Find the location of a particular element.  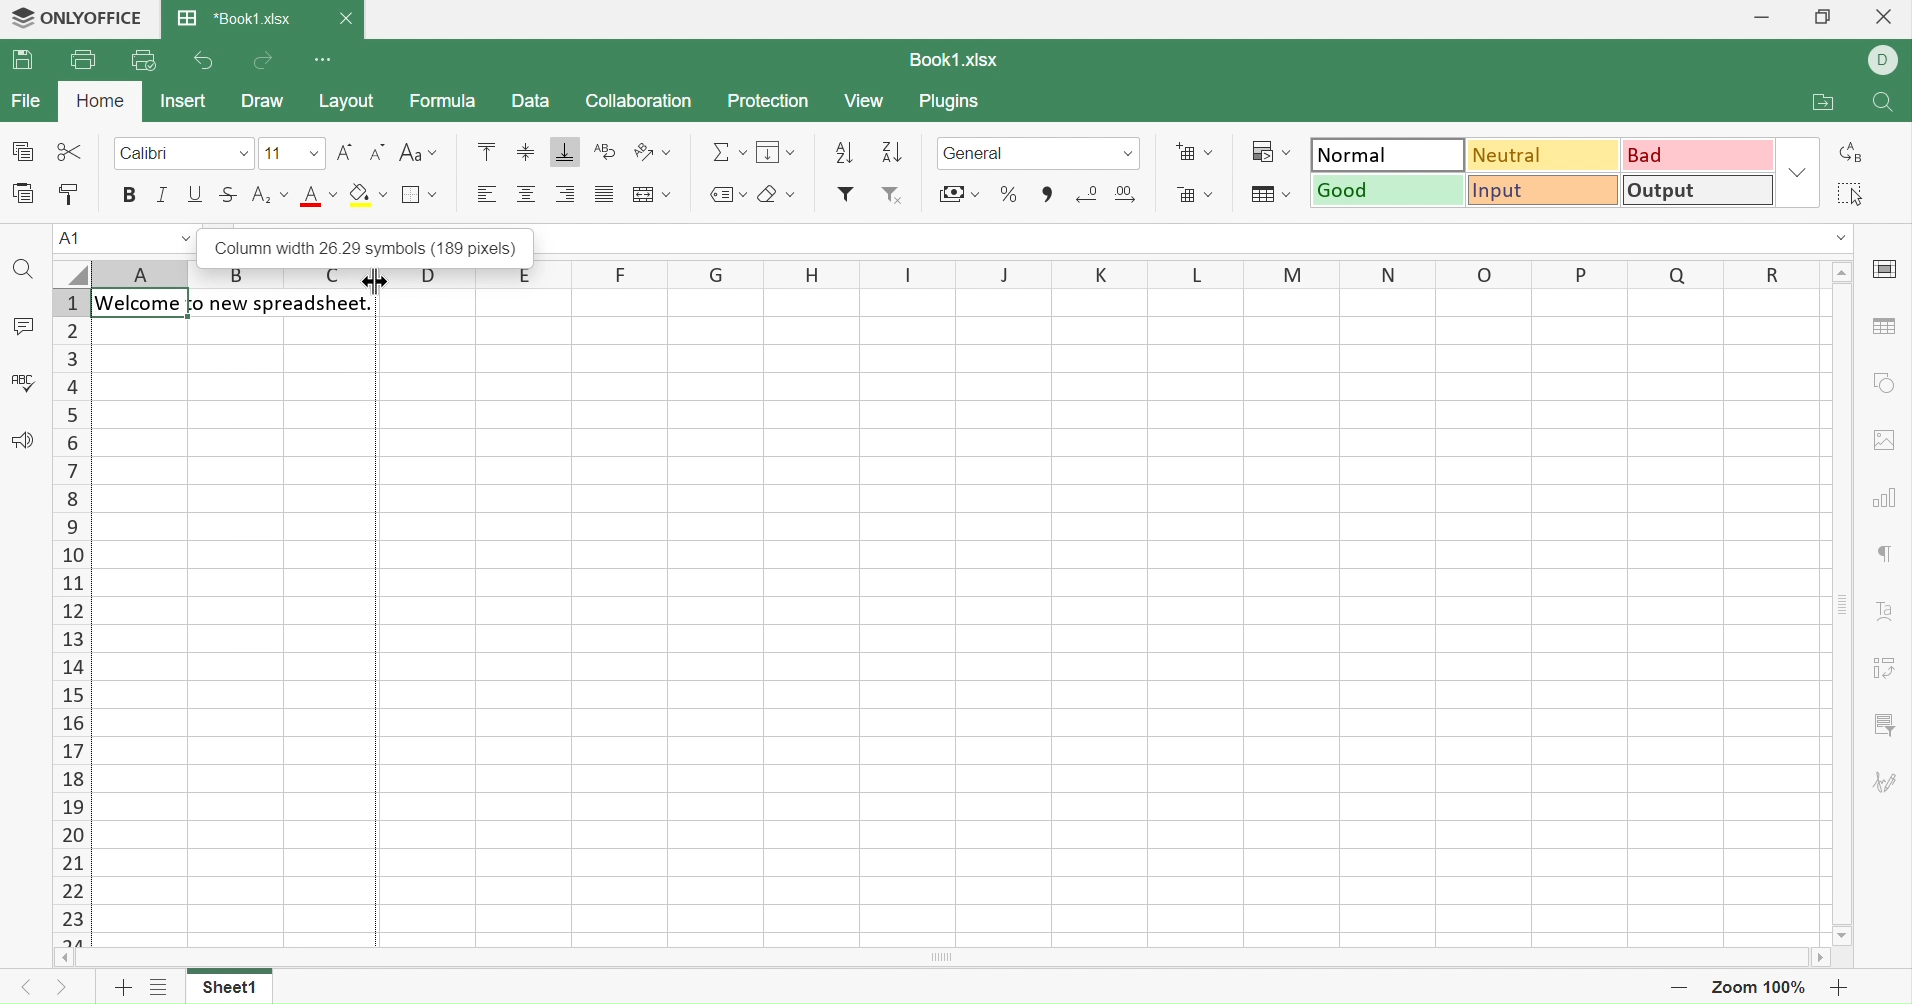

Paste is located at coordinates (20, 193).